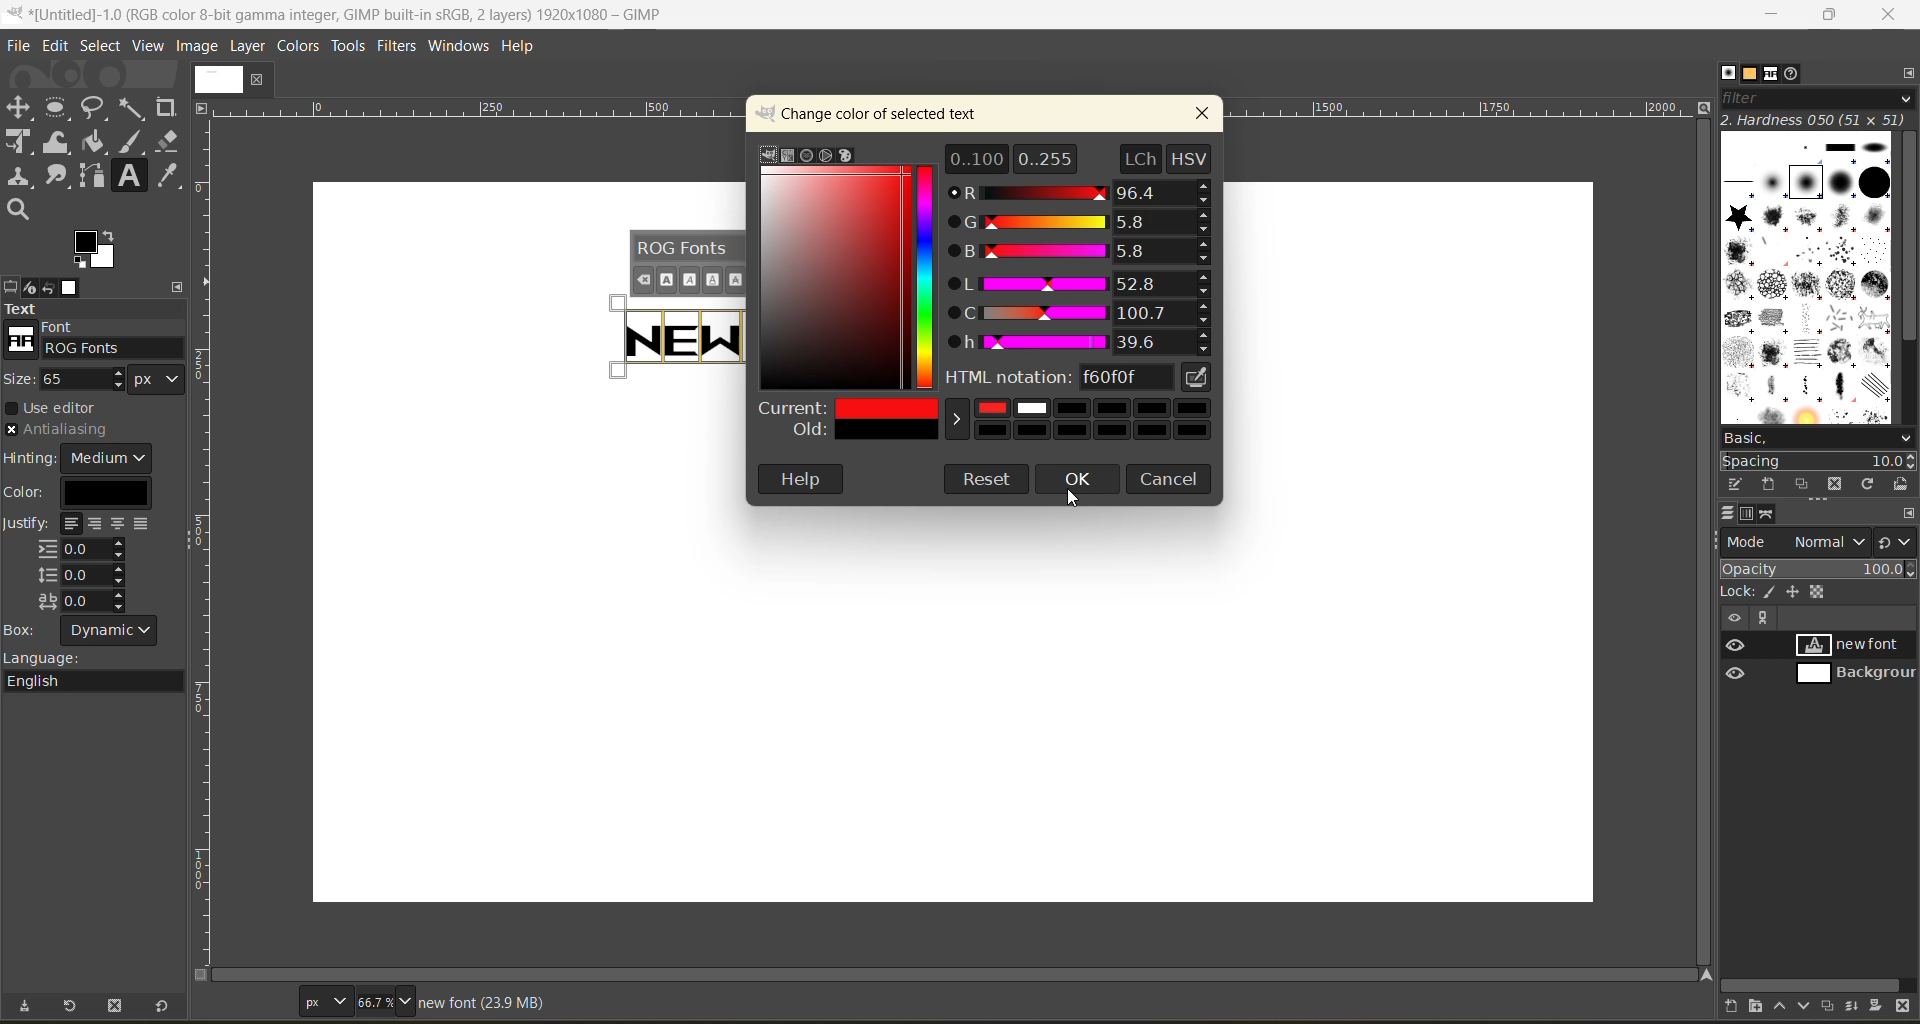  Describe the element at coordinates (52, 45) in the screenshot. I see `edit` at that location.